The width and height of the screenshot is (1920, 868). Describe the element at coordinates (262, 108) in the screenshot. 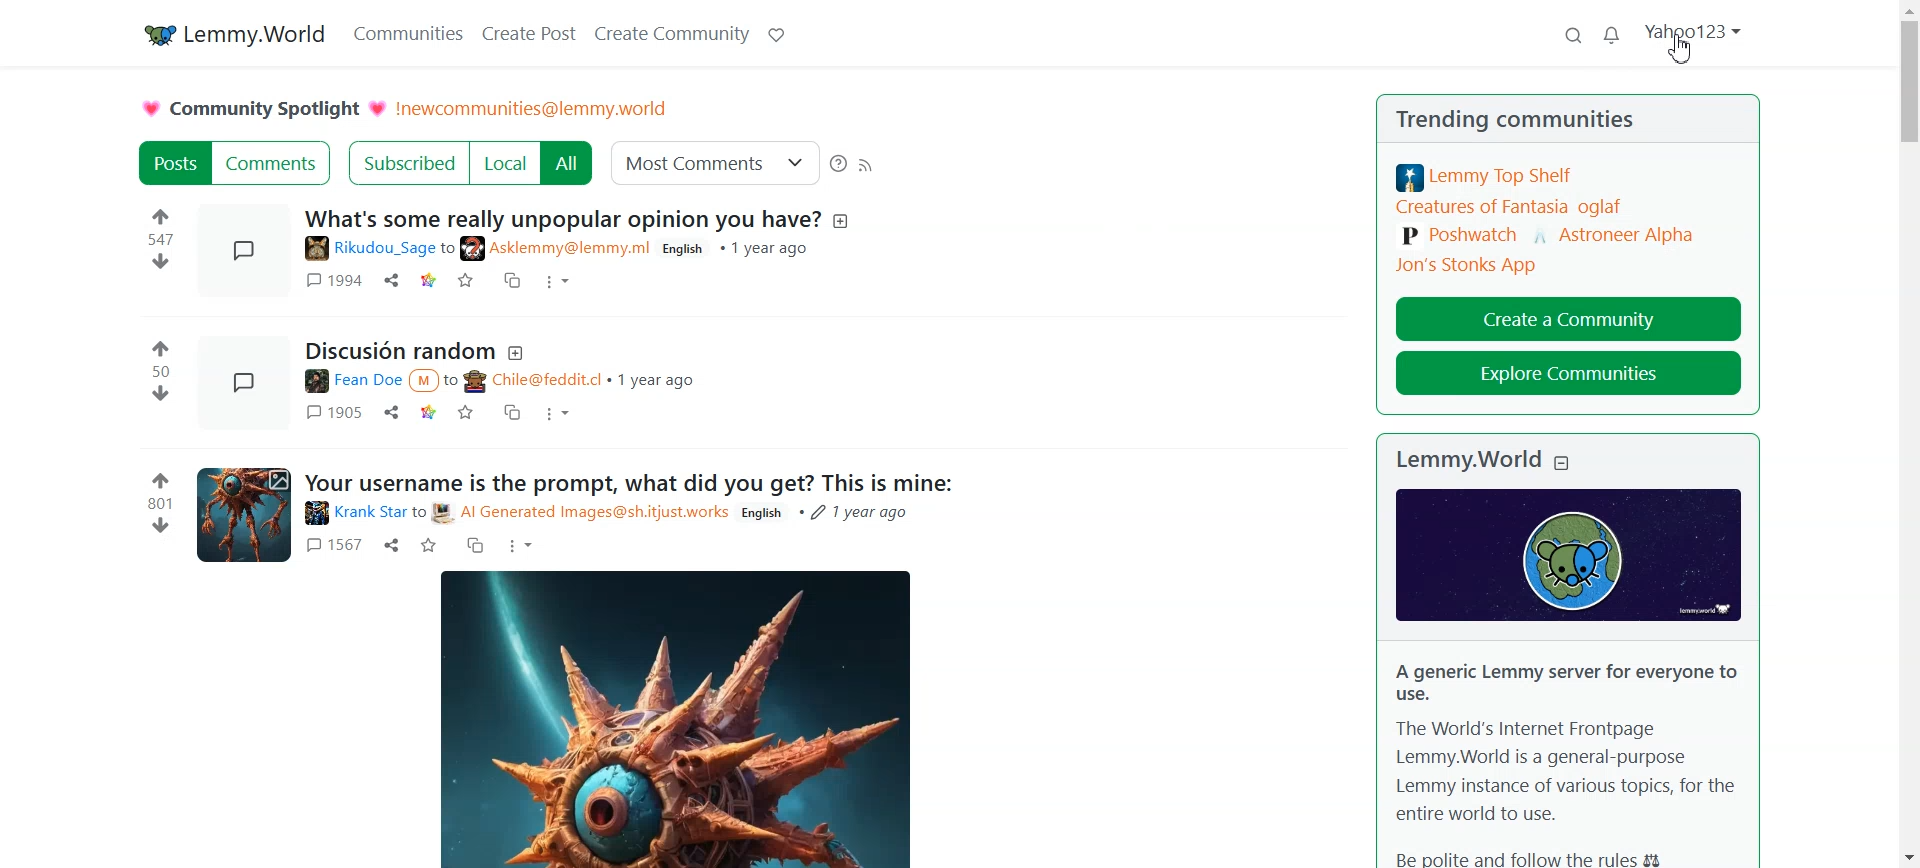

I see `Community spotlight` at that location.